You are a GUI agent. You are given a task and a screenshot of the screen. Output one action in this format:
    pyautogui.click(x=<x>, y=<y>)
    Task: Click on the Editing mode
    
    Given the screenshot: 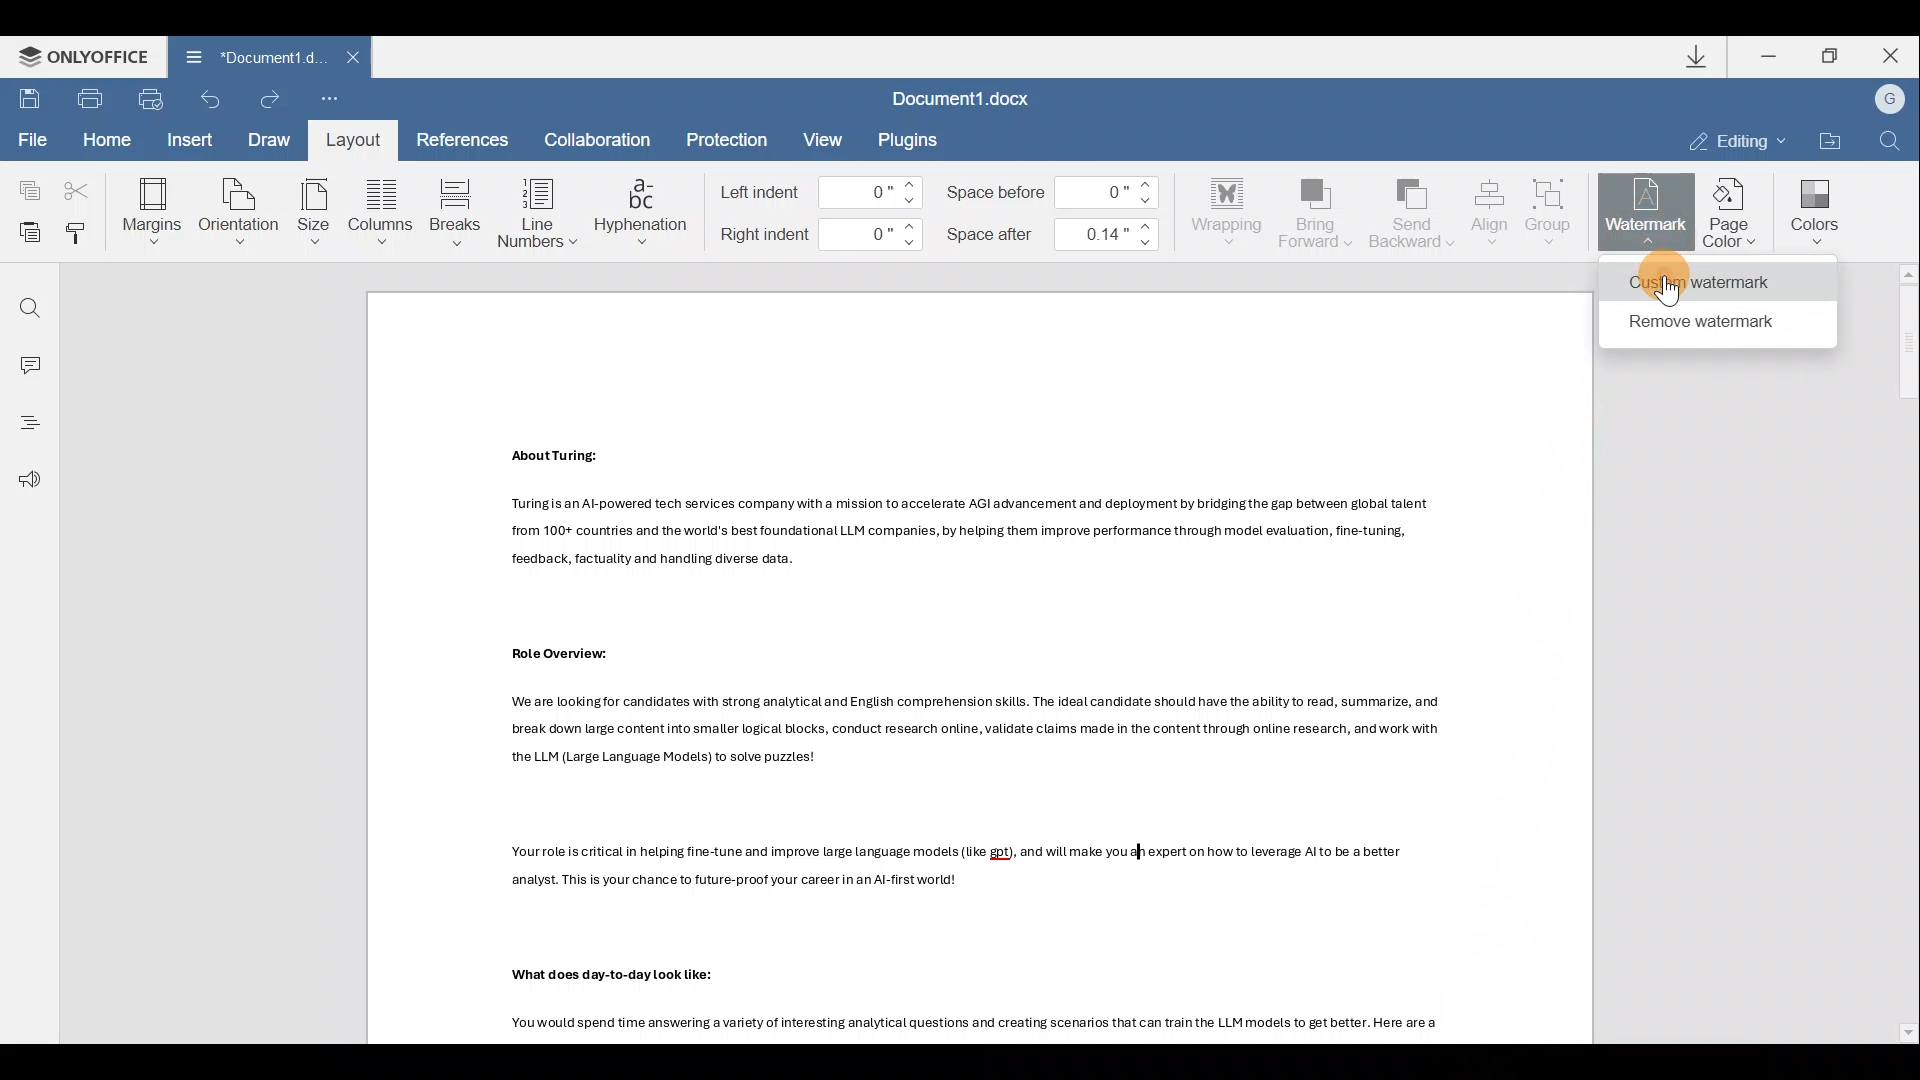 What is the action you would take?
    pyautogui.click(x=1733, y=139)
    